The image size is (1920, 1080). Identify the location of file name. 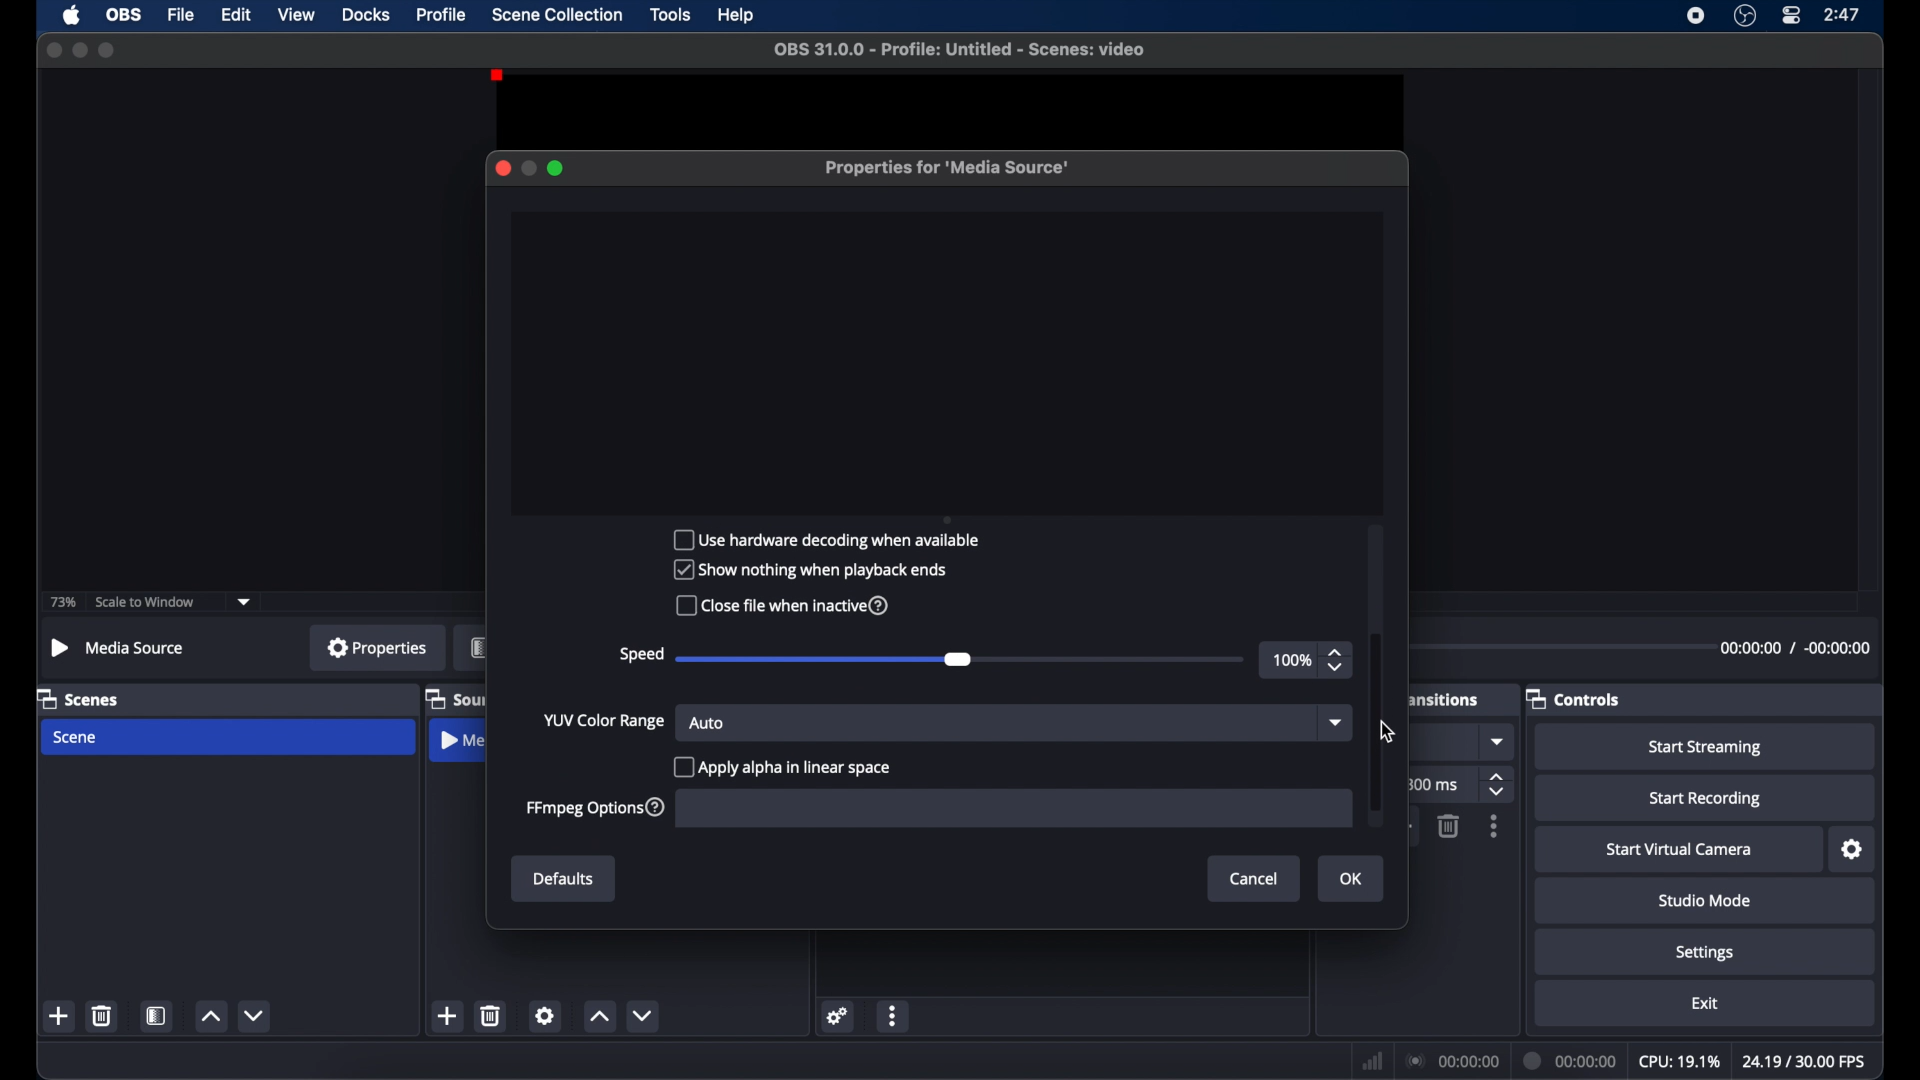
(960, 50).